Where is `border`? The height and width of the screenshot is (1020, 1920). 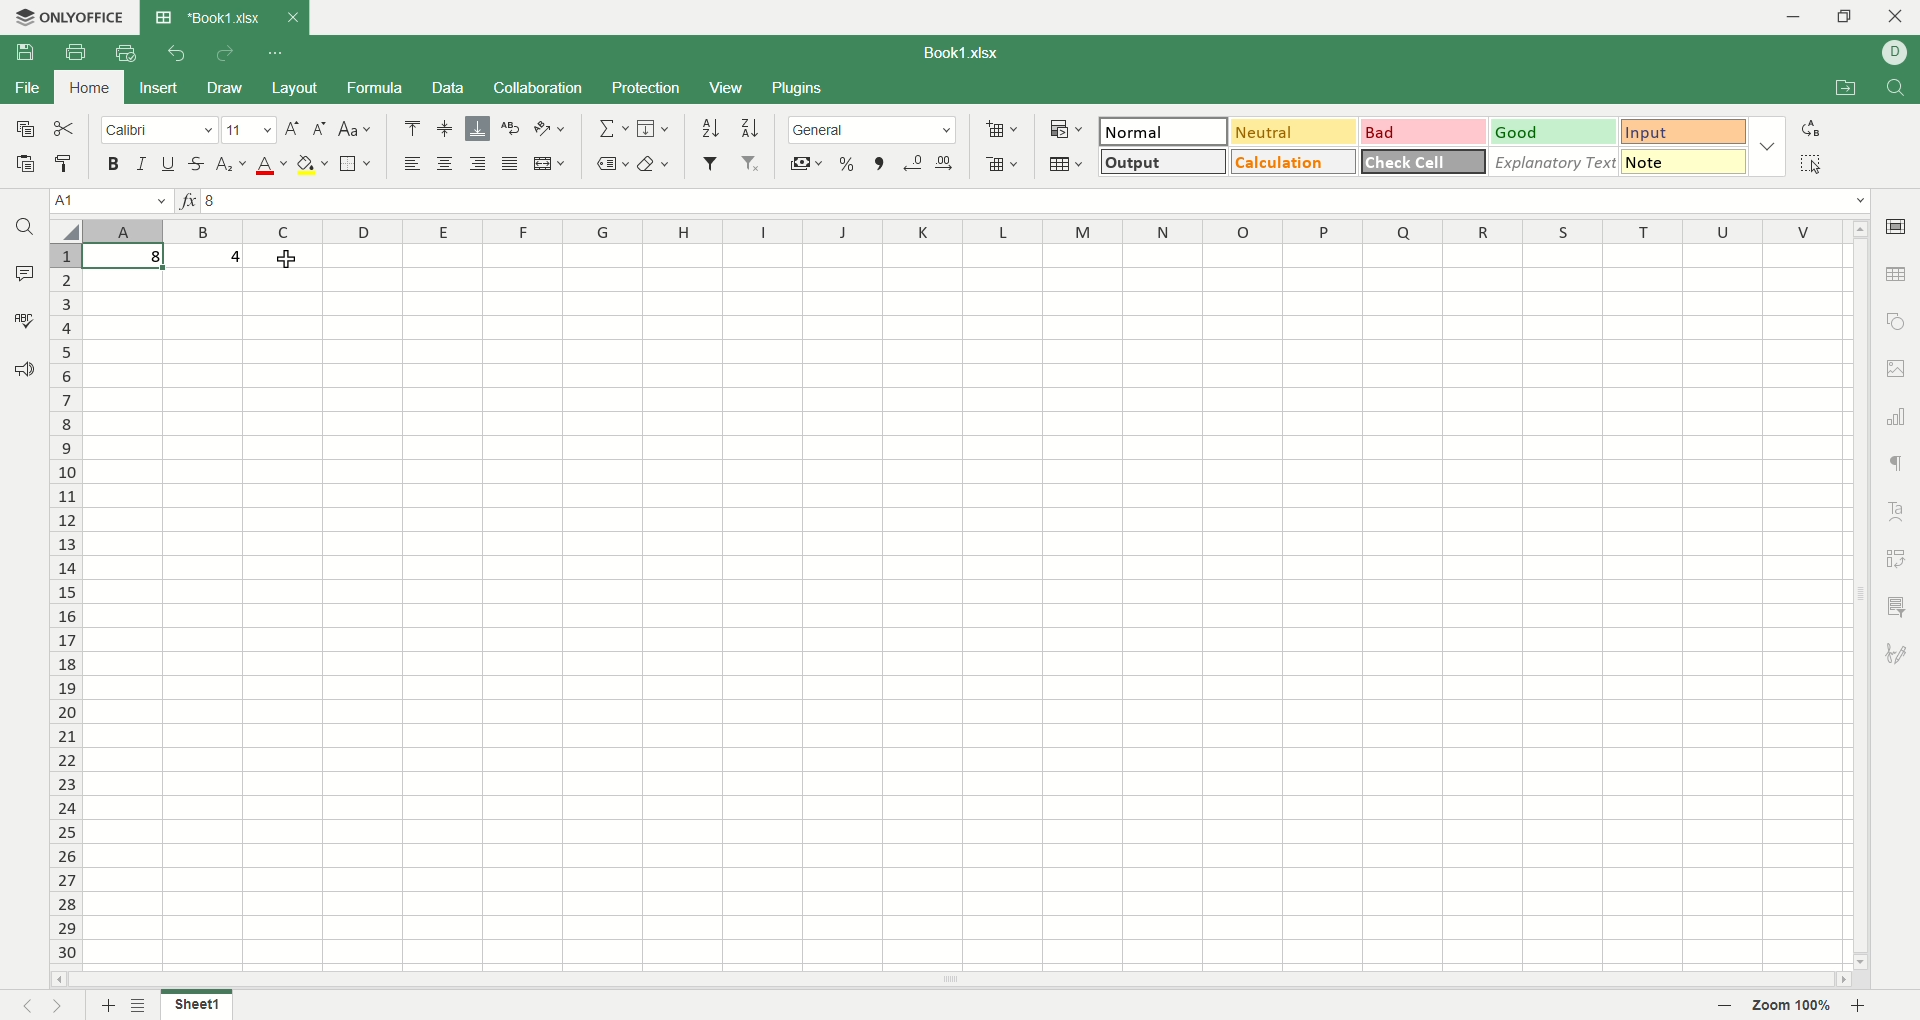
border is located at coordinates (355, 163).